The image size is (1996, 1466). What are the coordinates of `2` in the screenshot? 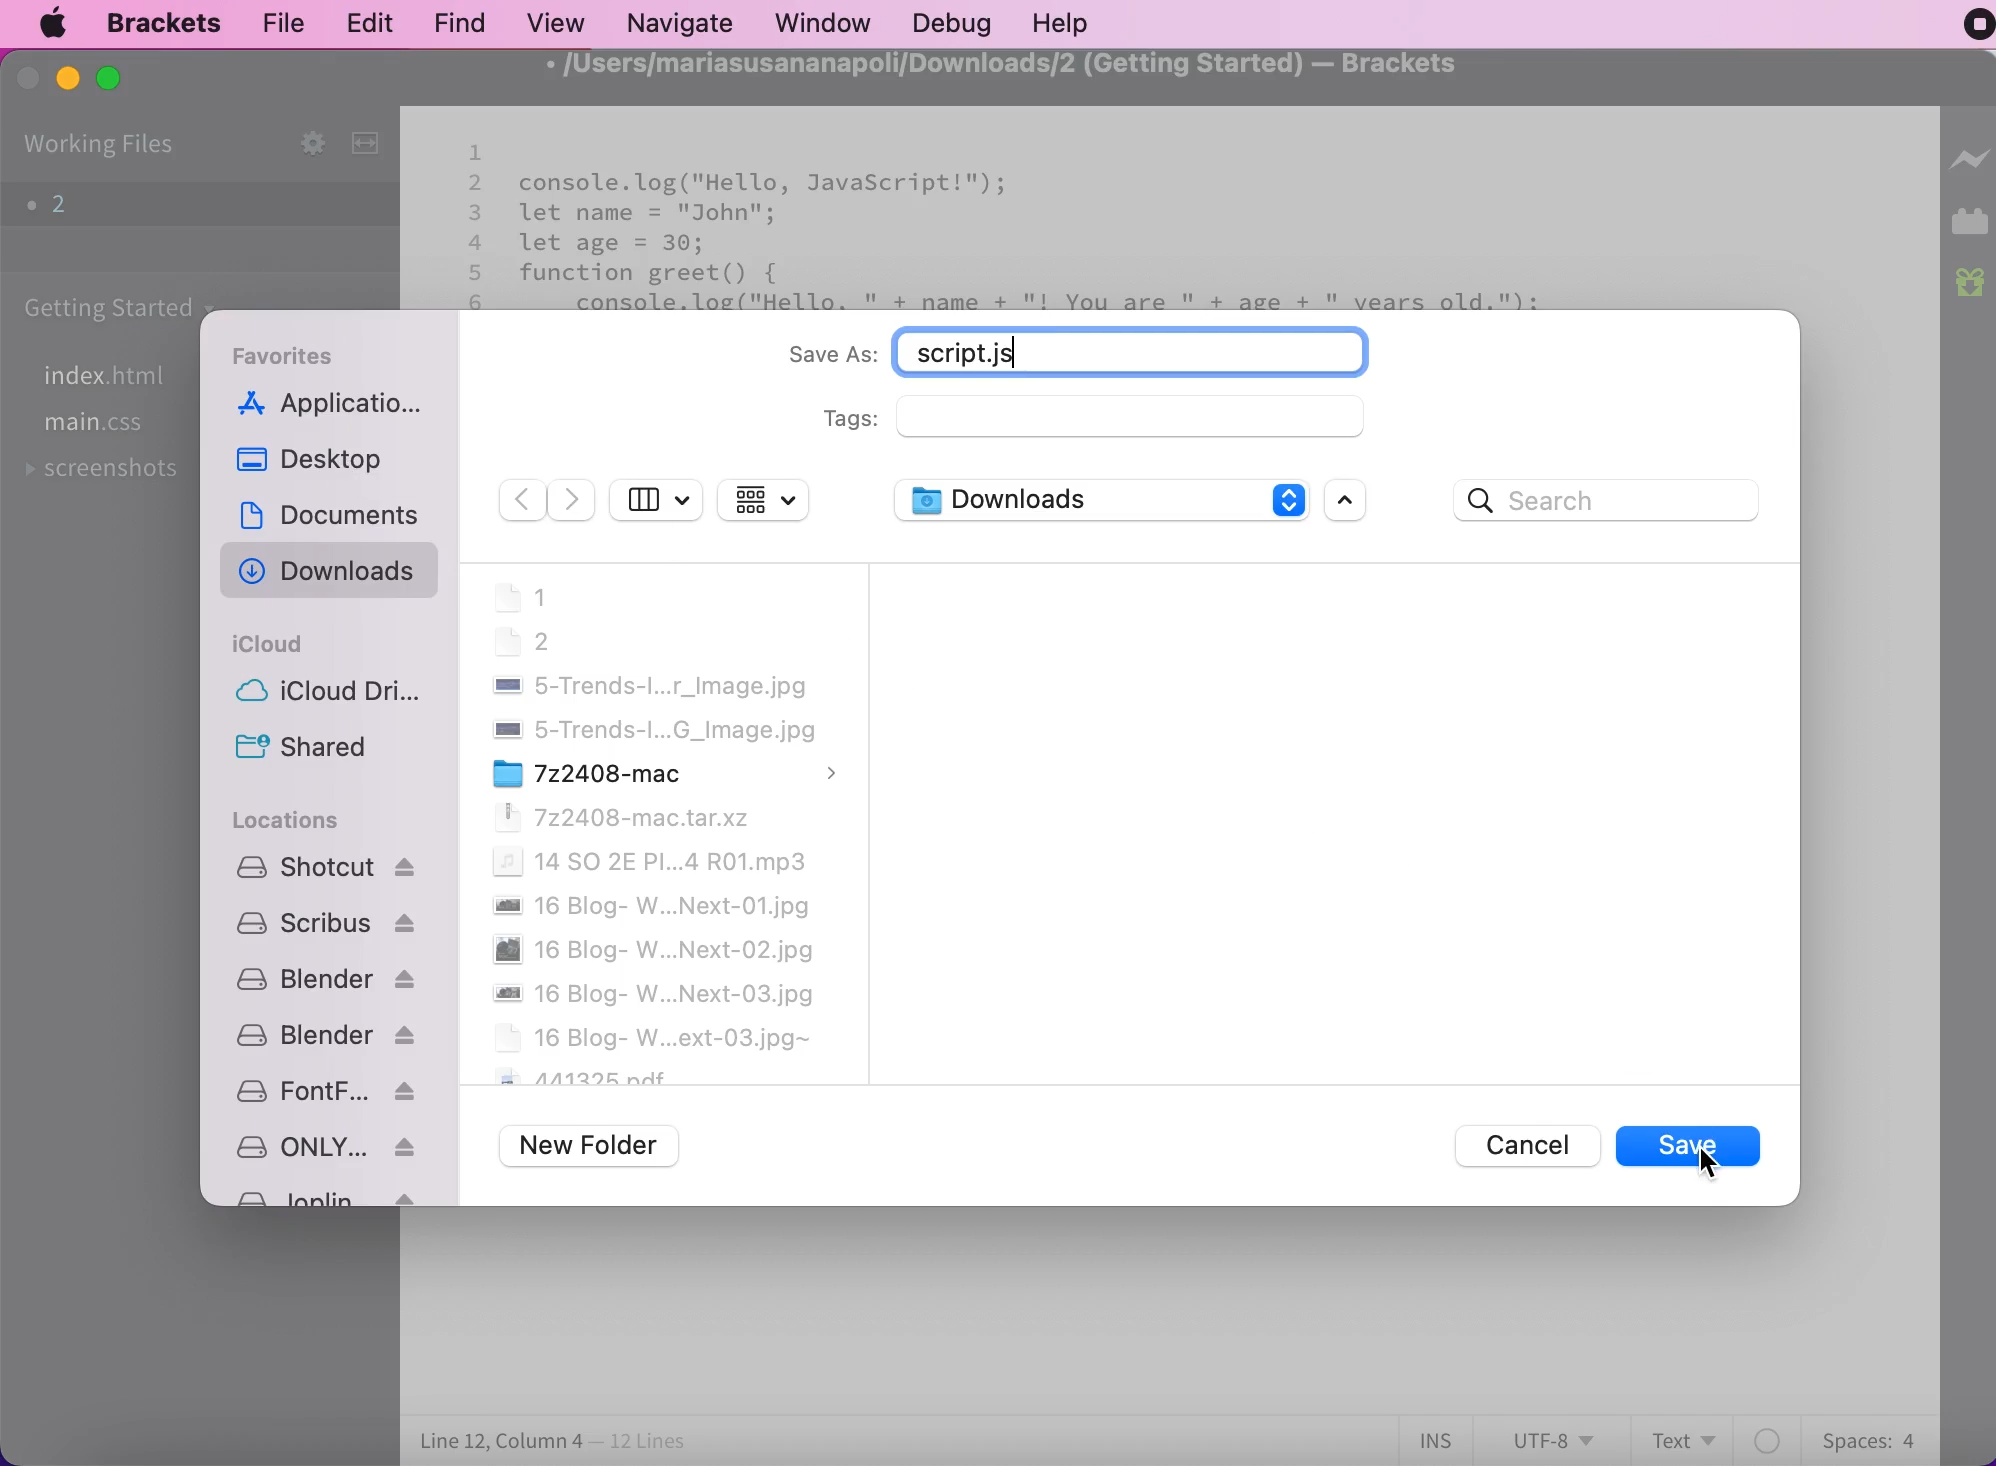 It's located at (523, 642).